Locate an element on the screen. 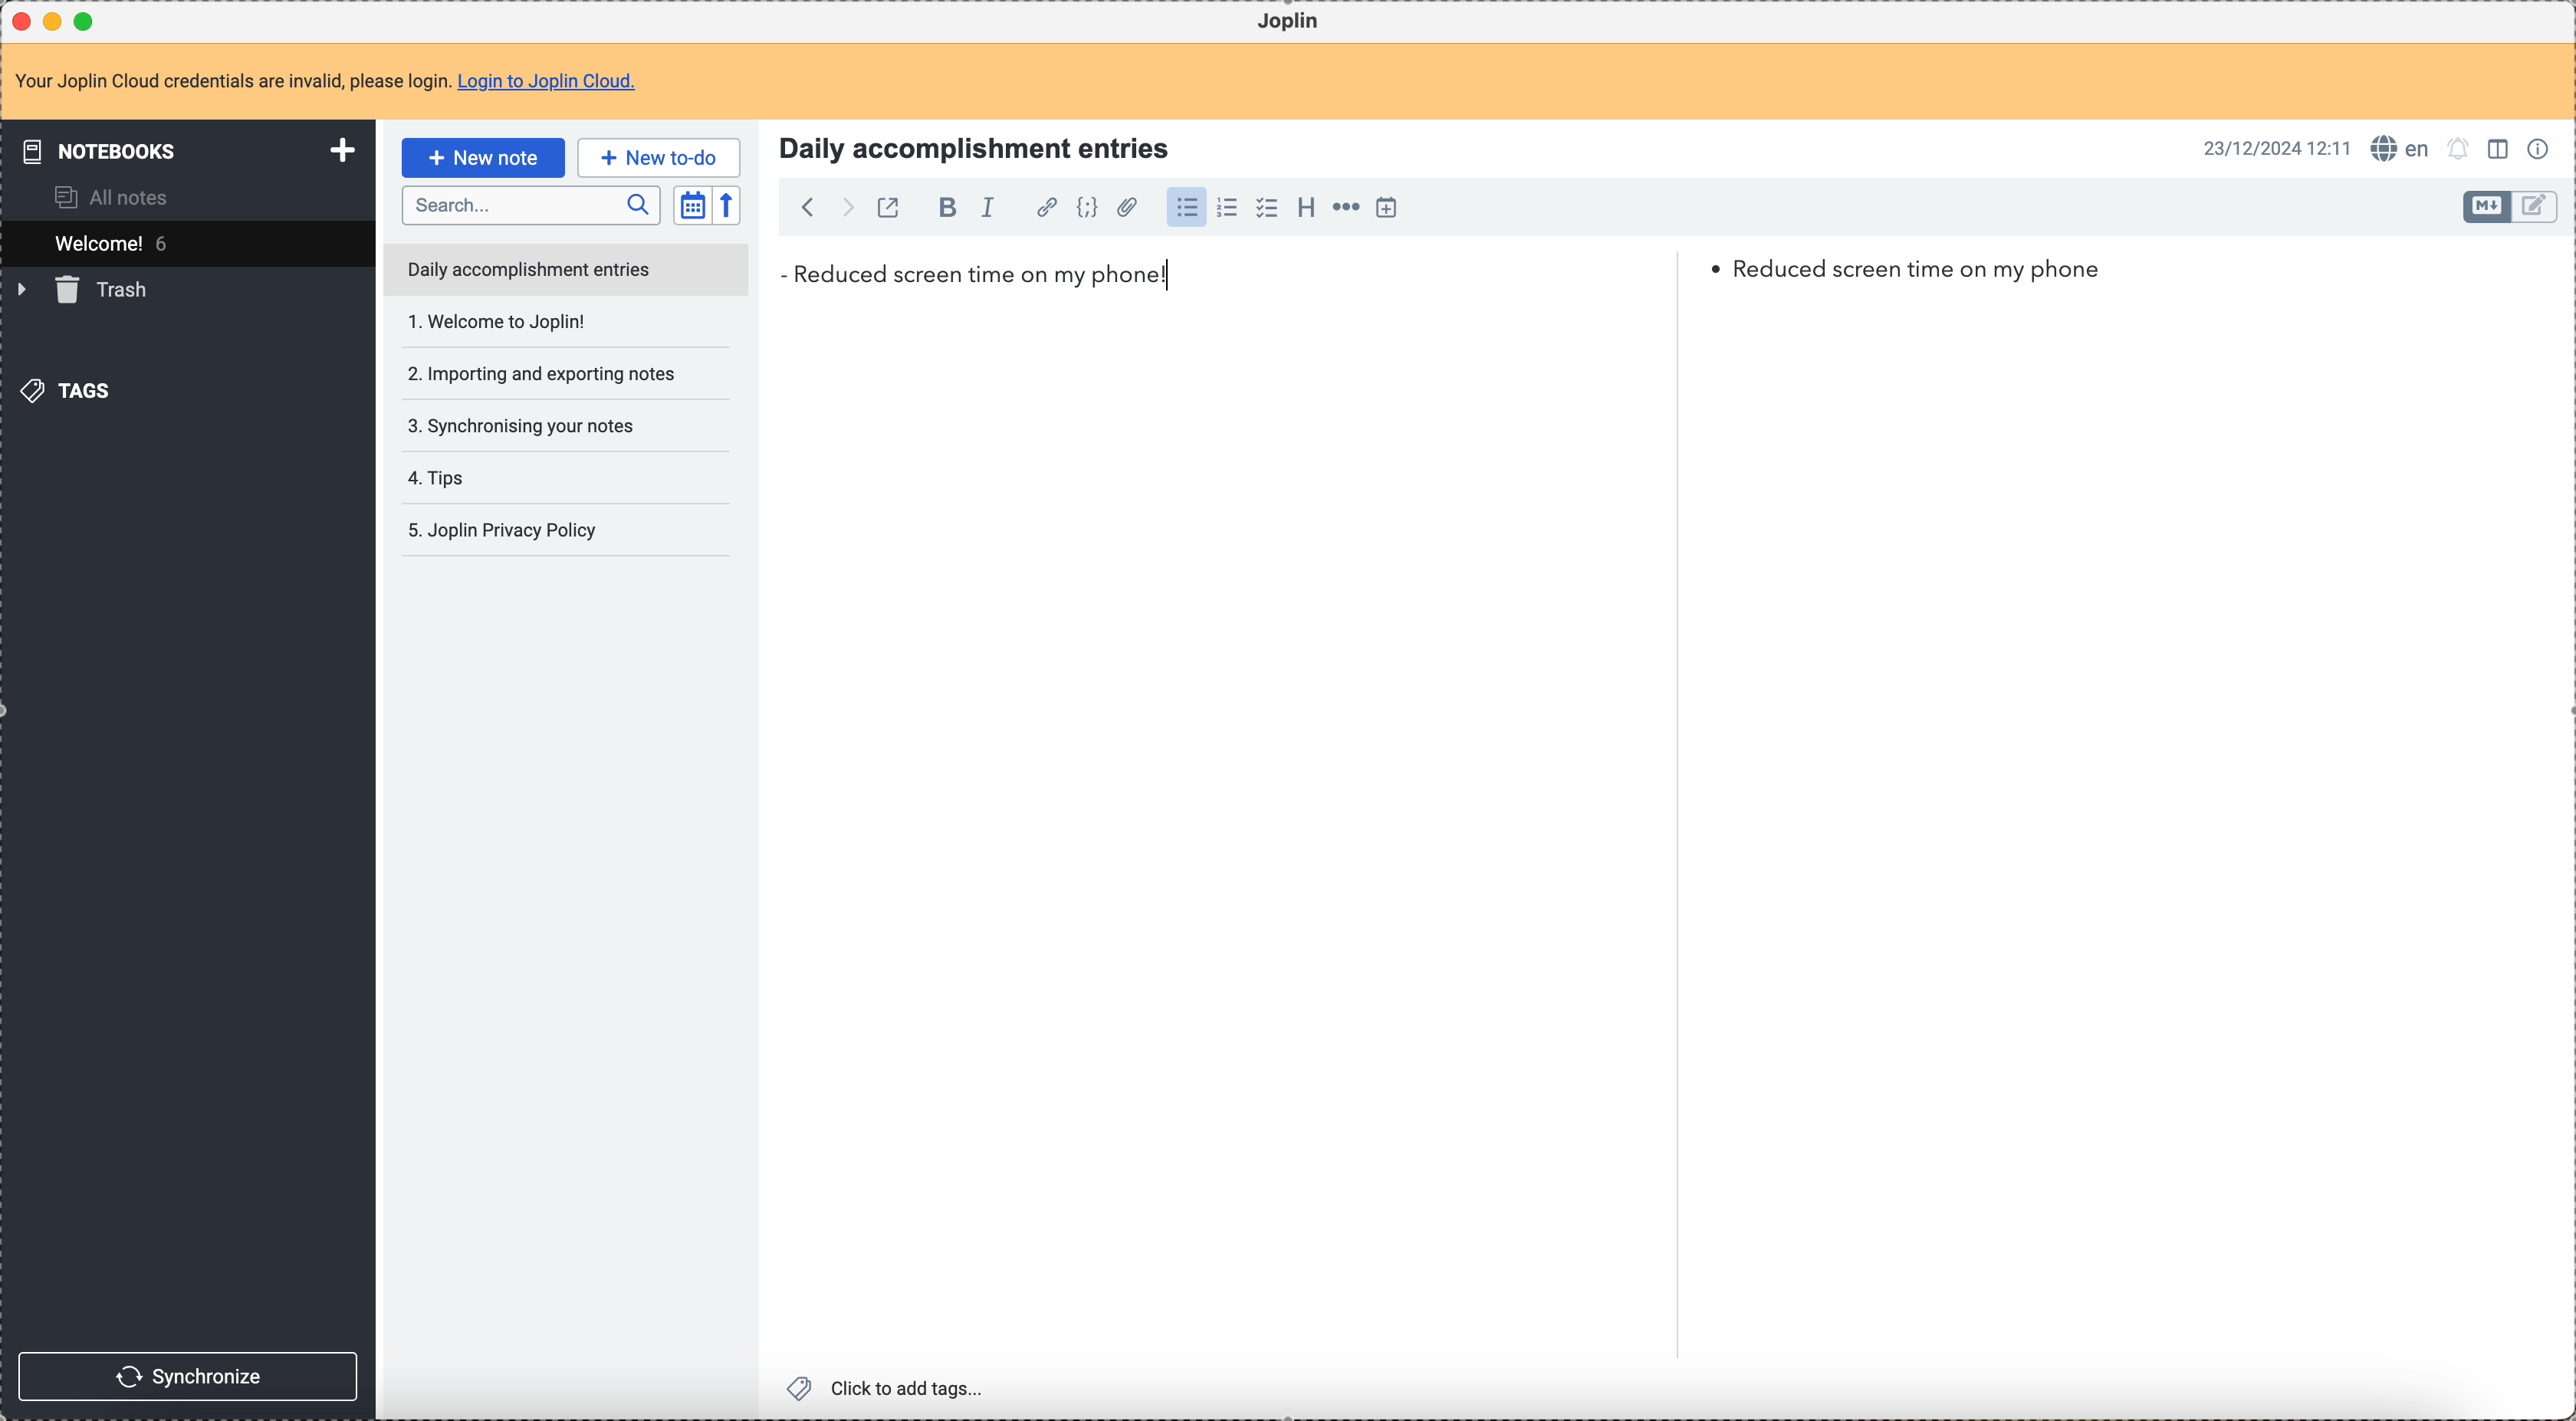  note is located at coordinates (325, 82).